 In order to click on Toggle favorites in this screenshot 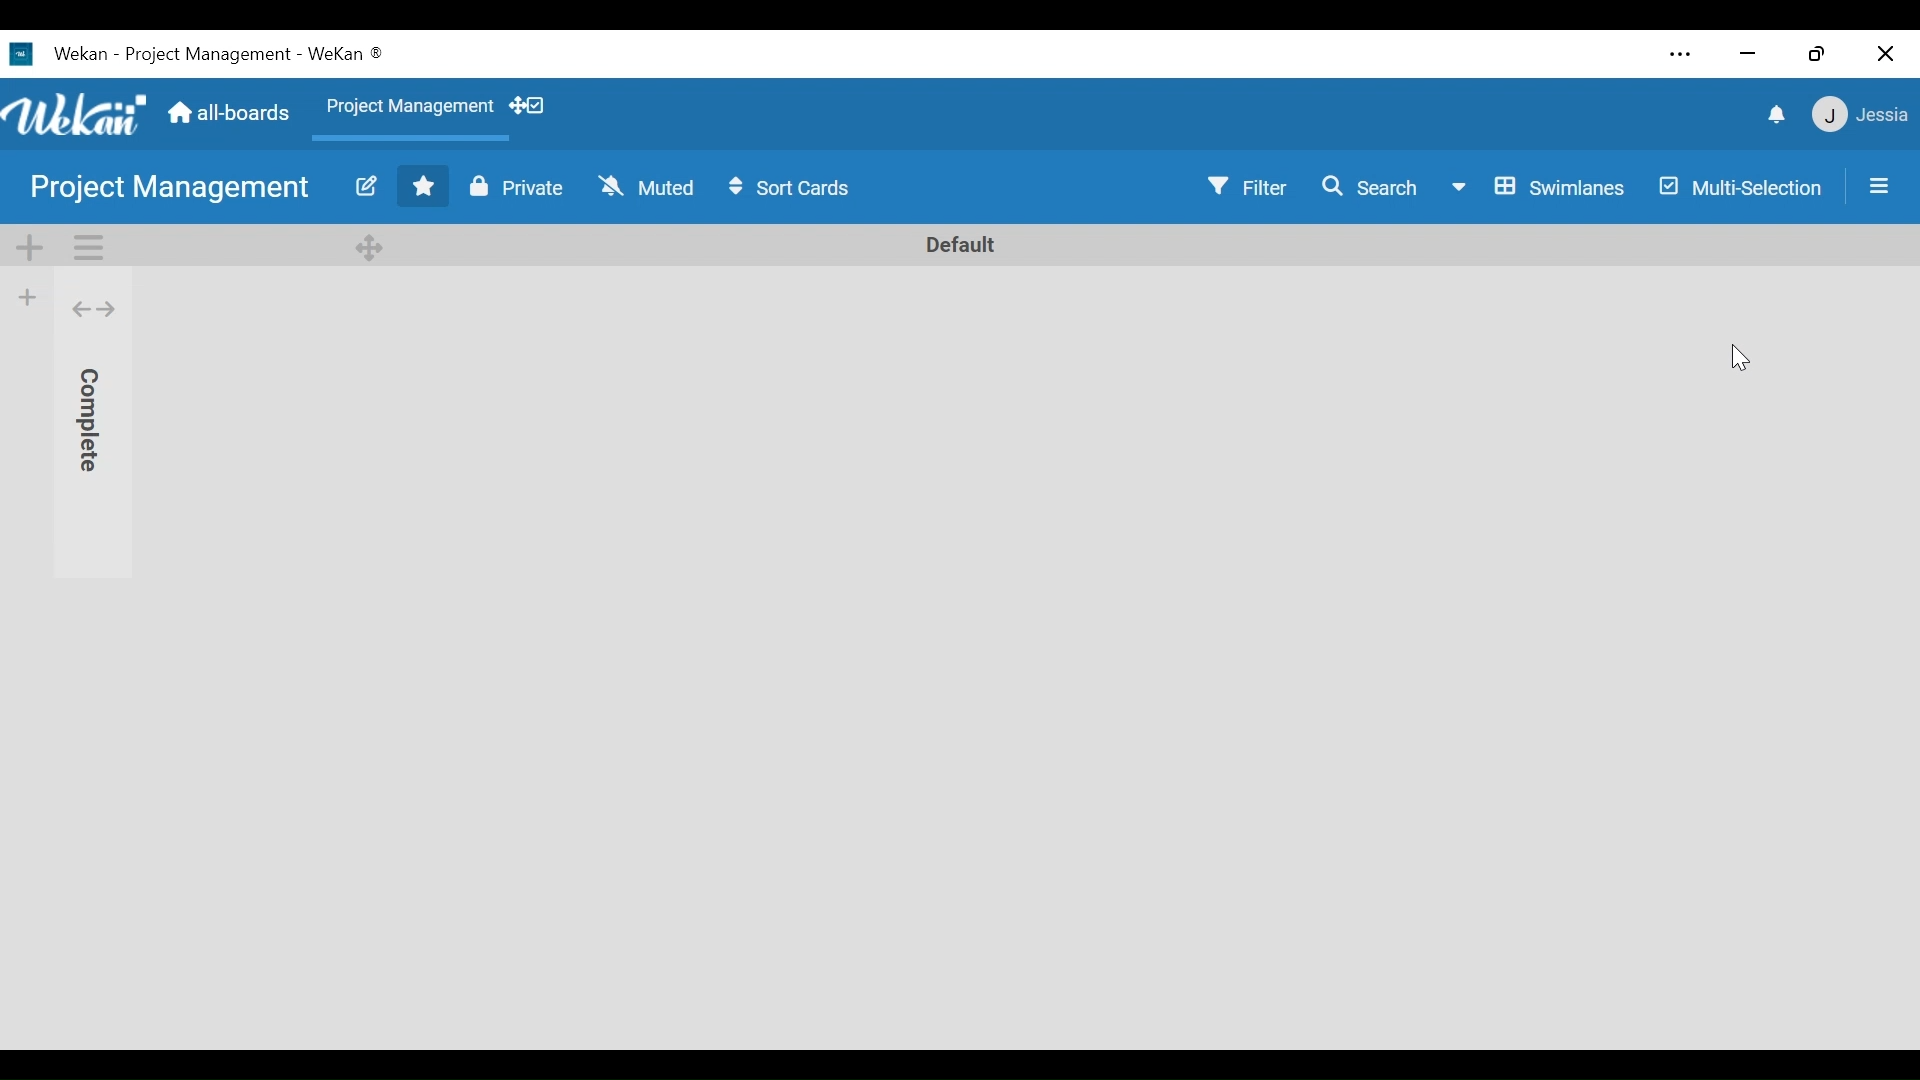, I will do `click(425, 186)`.